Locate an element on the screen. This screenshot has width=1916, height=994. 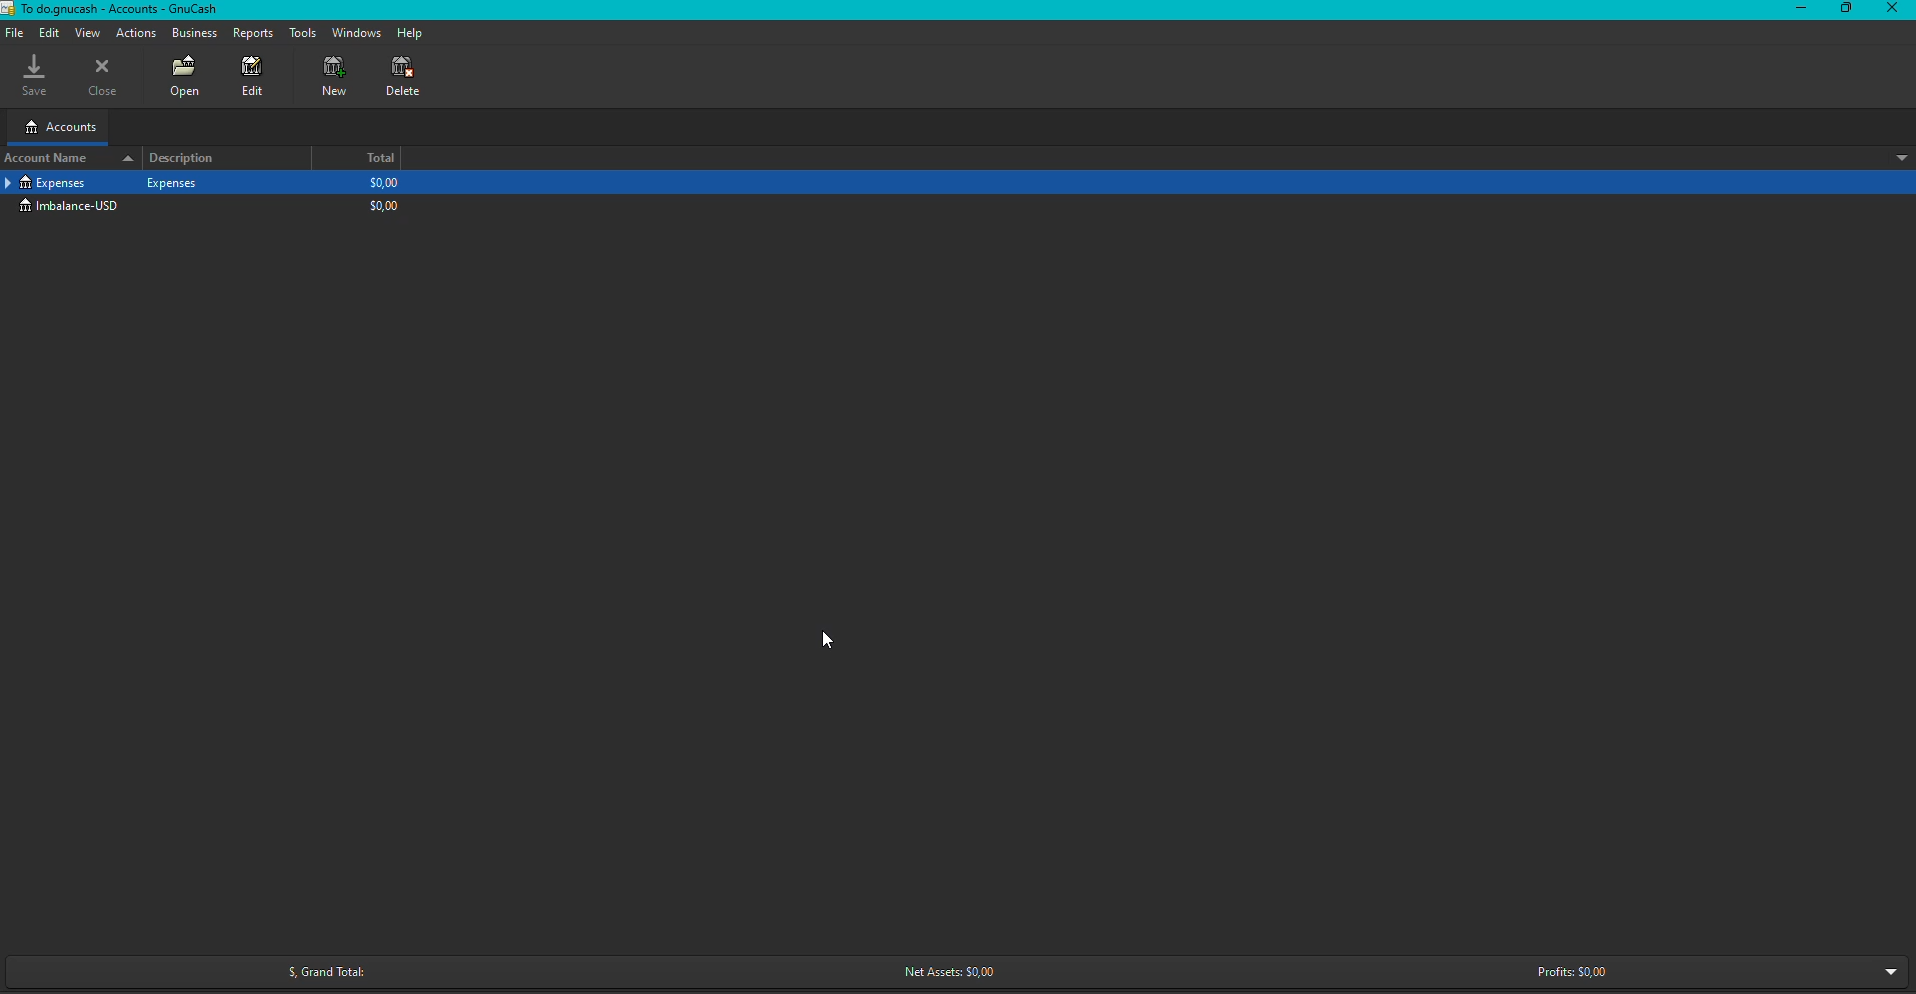
Net Assets is located at coordinates (951, 968).